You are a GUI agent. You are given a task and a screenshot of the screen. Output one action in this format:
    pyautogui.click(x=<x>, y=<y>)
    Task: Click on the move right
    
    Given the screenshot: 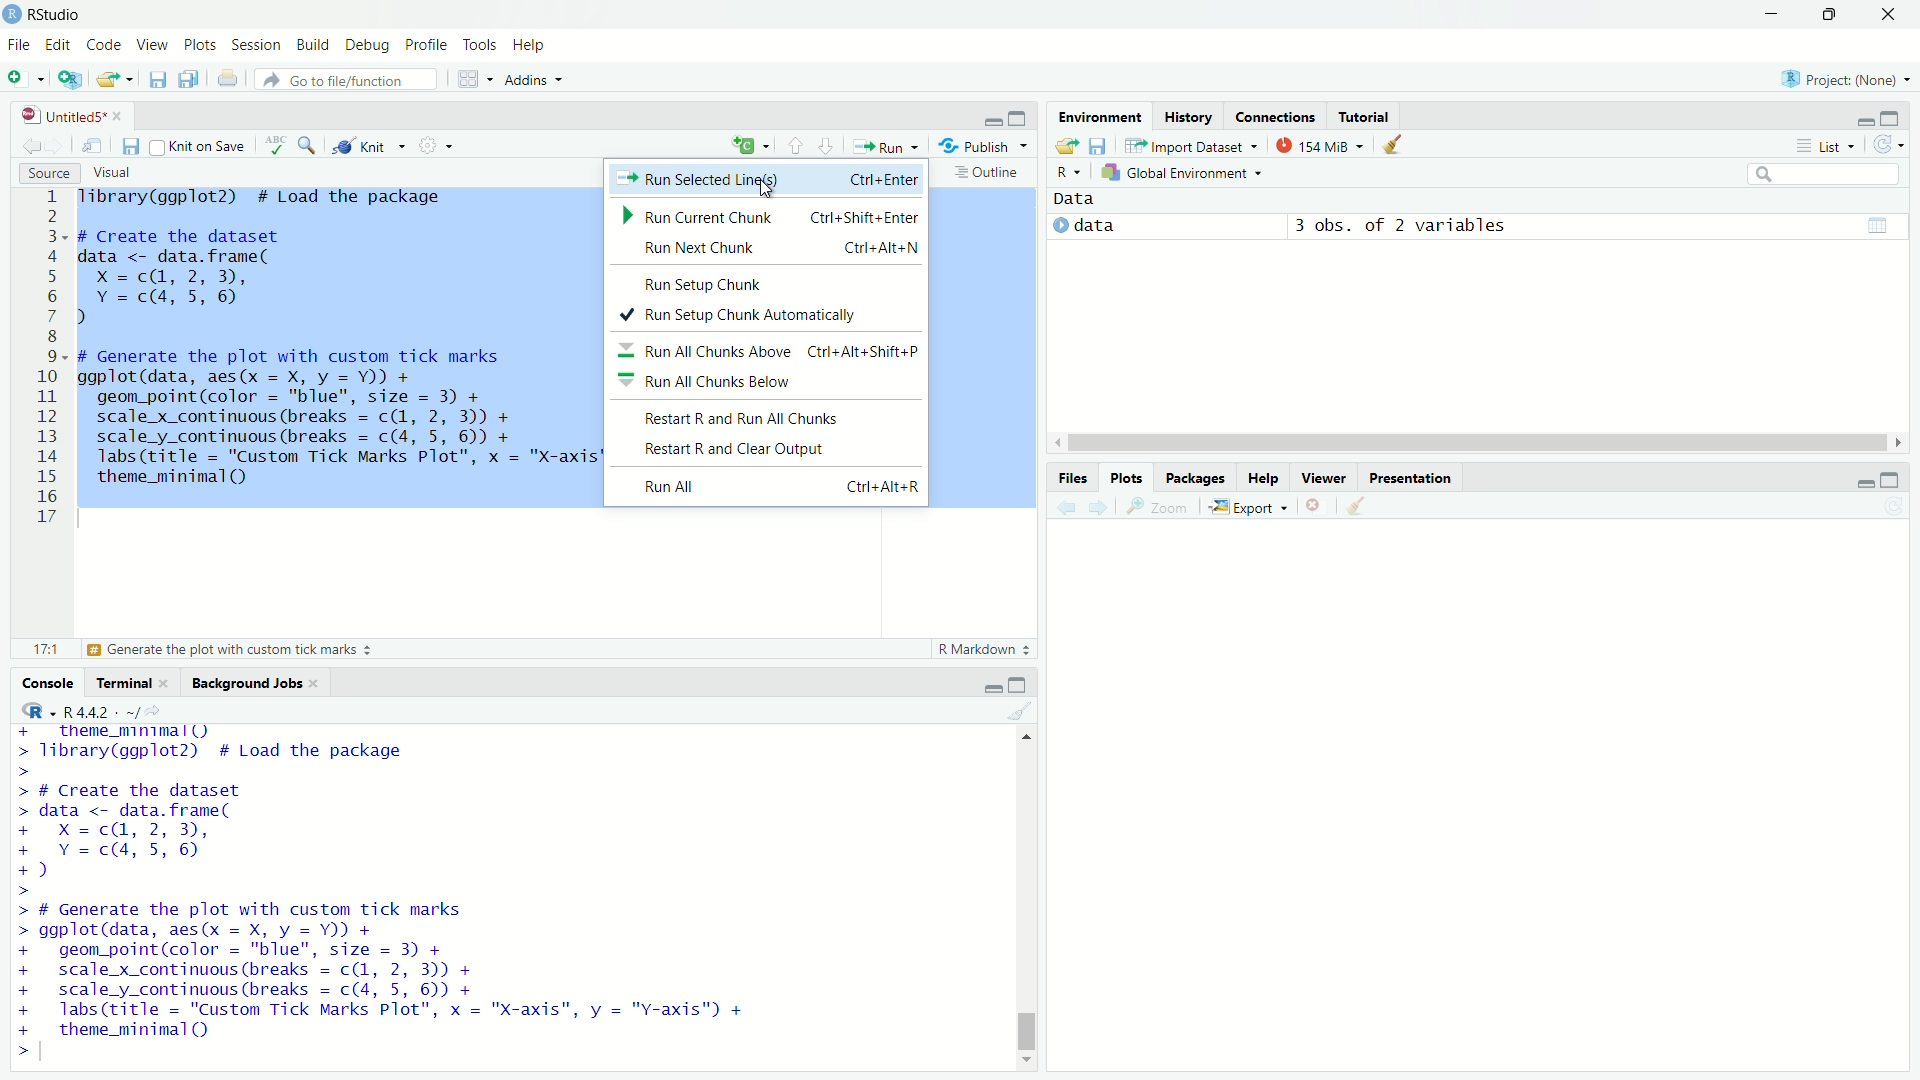 What is the action you would take?
    pyautogui.click(x=1902, y=441)
    